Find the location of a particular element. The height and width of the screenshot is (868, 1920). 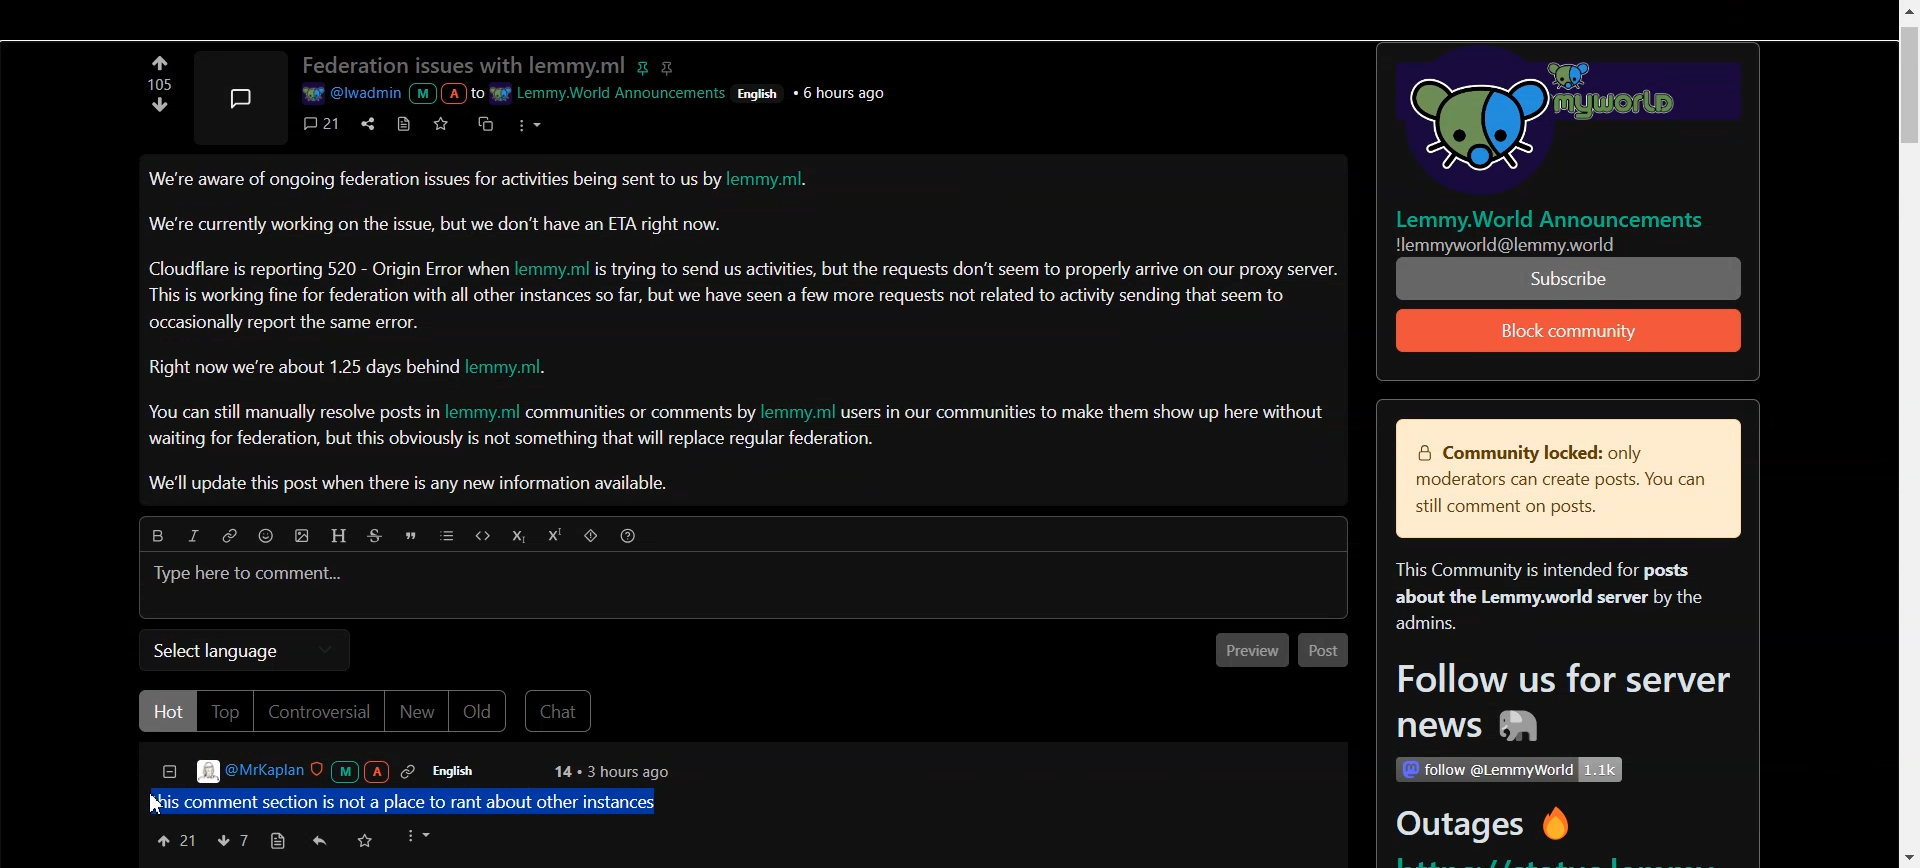

Strike through is located at coordinates (378, 536).